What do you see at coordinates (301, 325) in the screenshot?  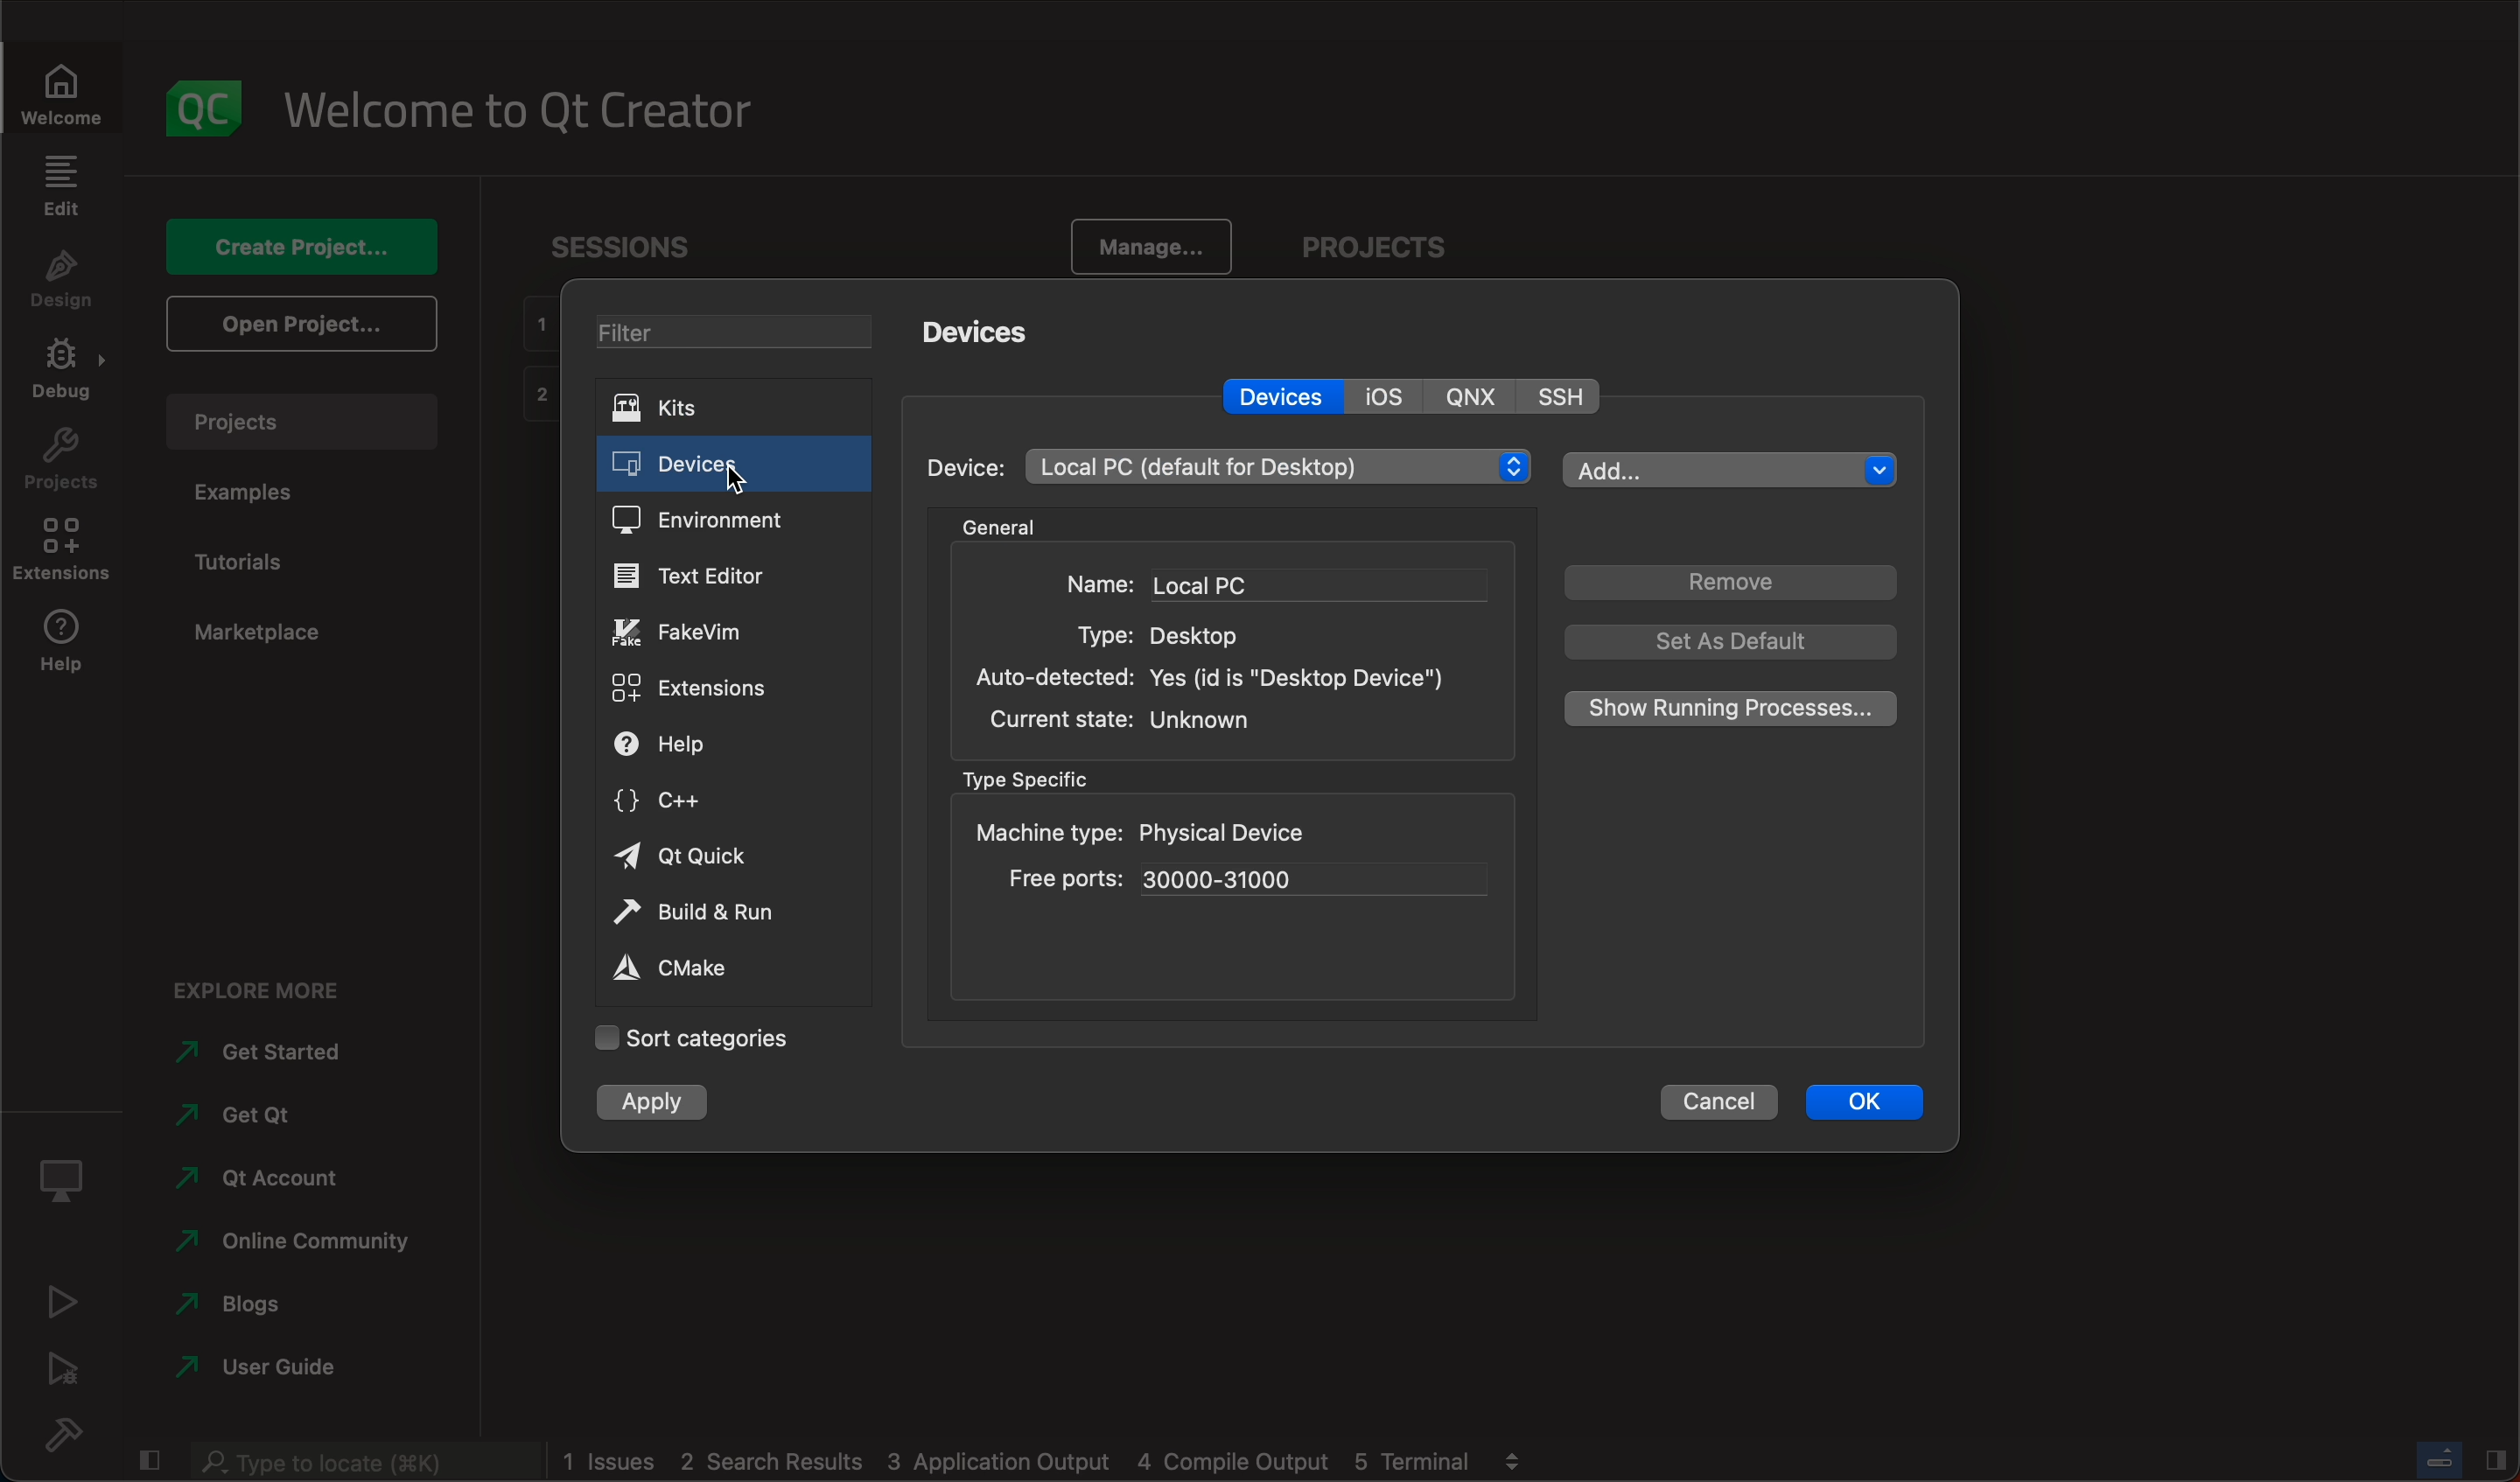 I see `open project` at bounding box center [301, 325].